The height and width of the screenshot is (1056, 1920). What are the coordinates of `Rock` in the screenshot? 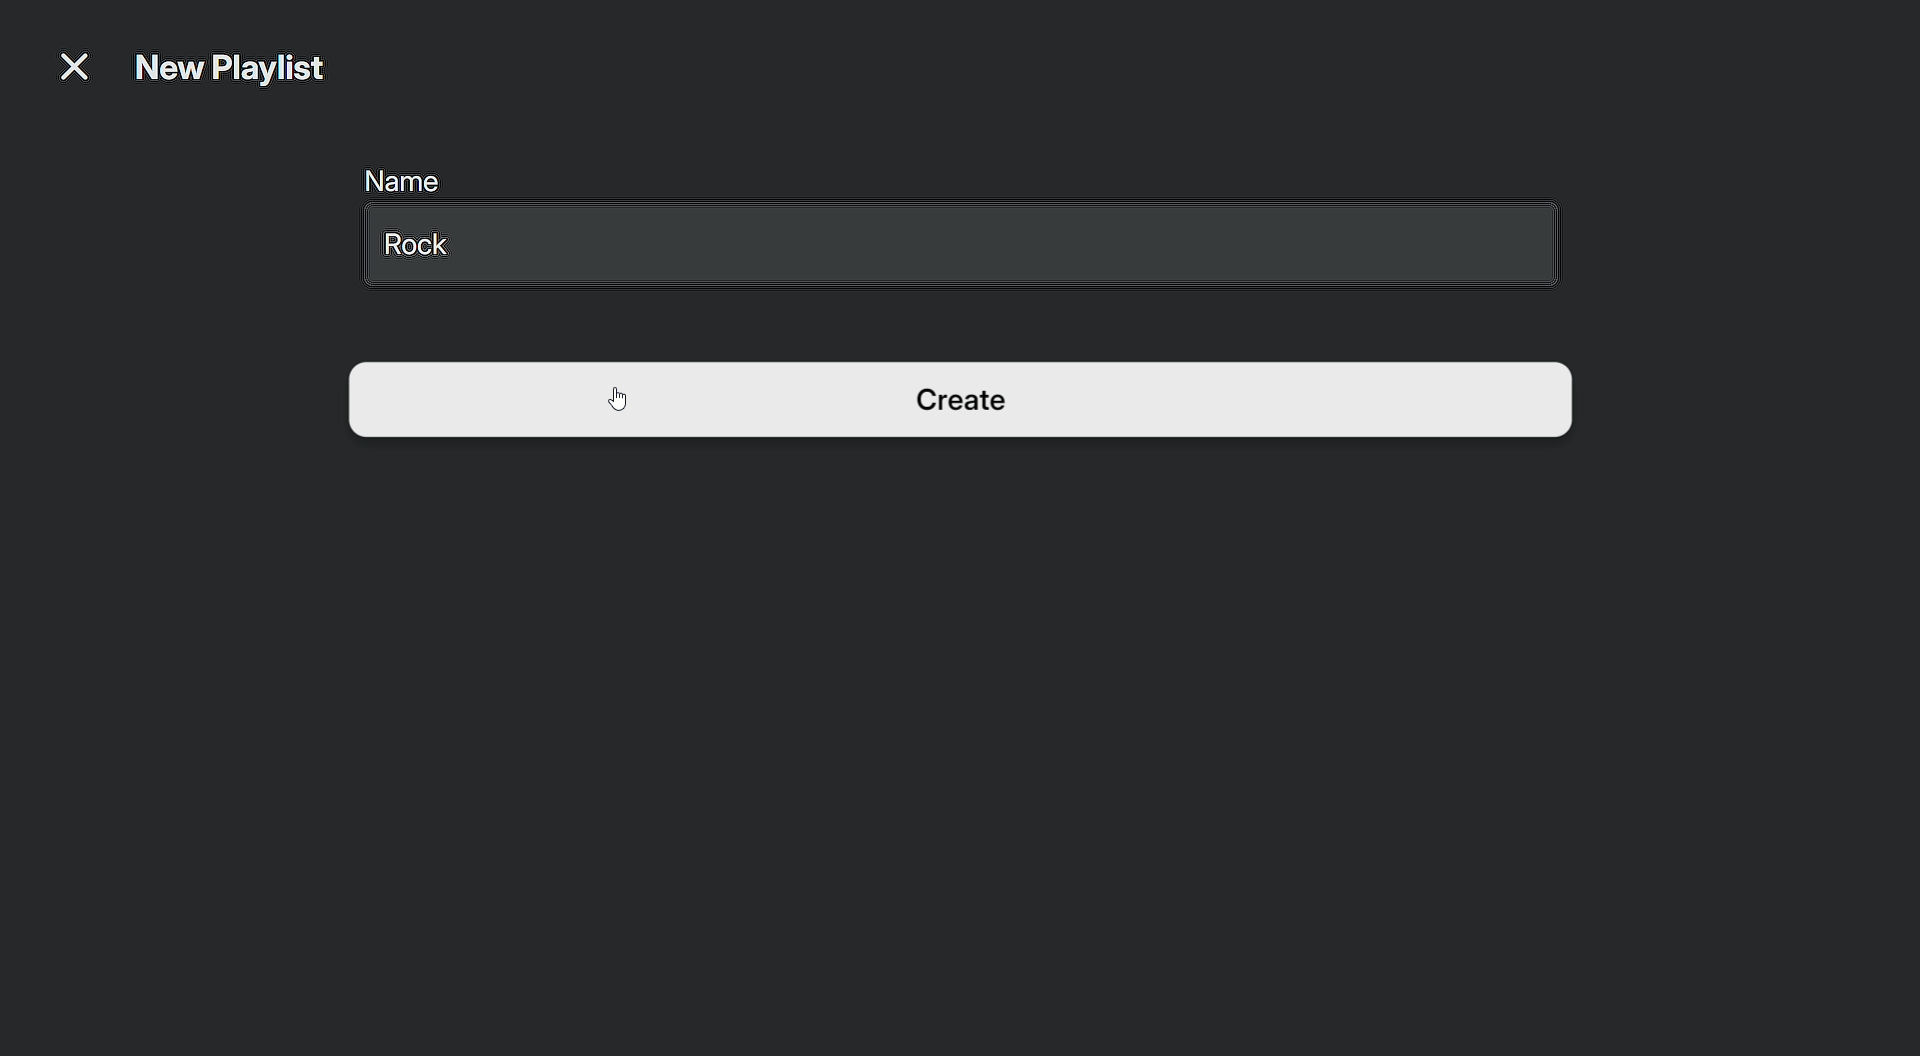 It's located at (420, 252).